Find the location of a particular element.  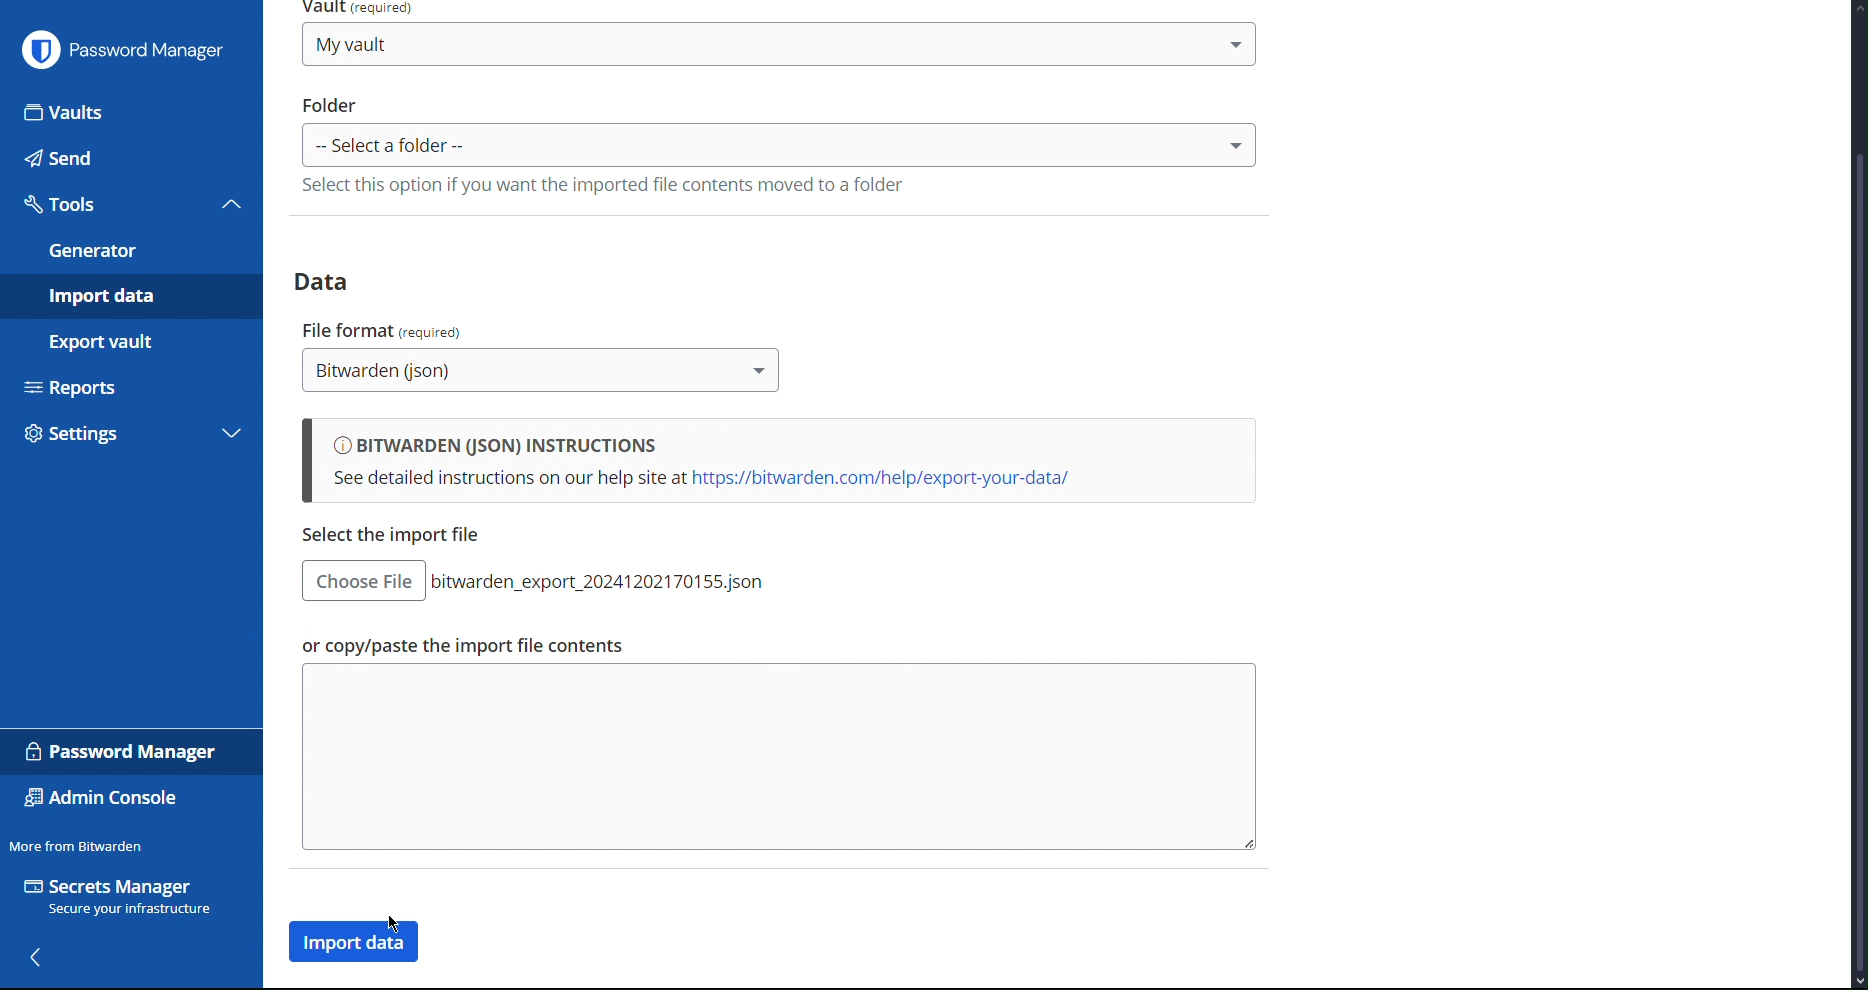

Bitwarden (json) is located at coordinates (542, 372).